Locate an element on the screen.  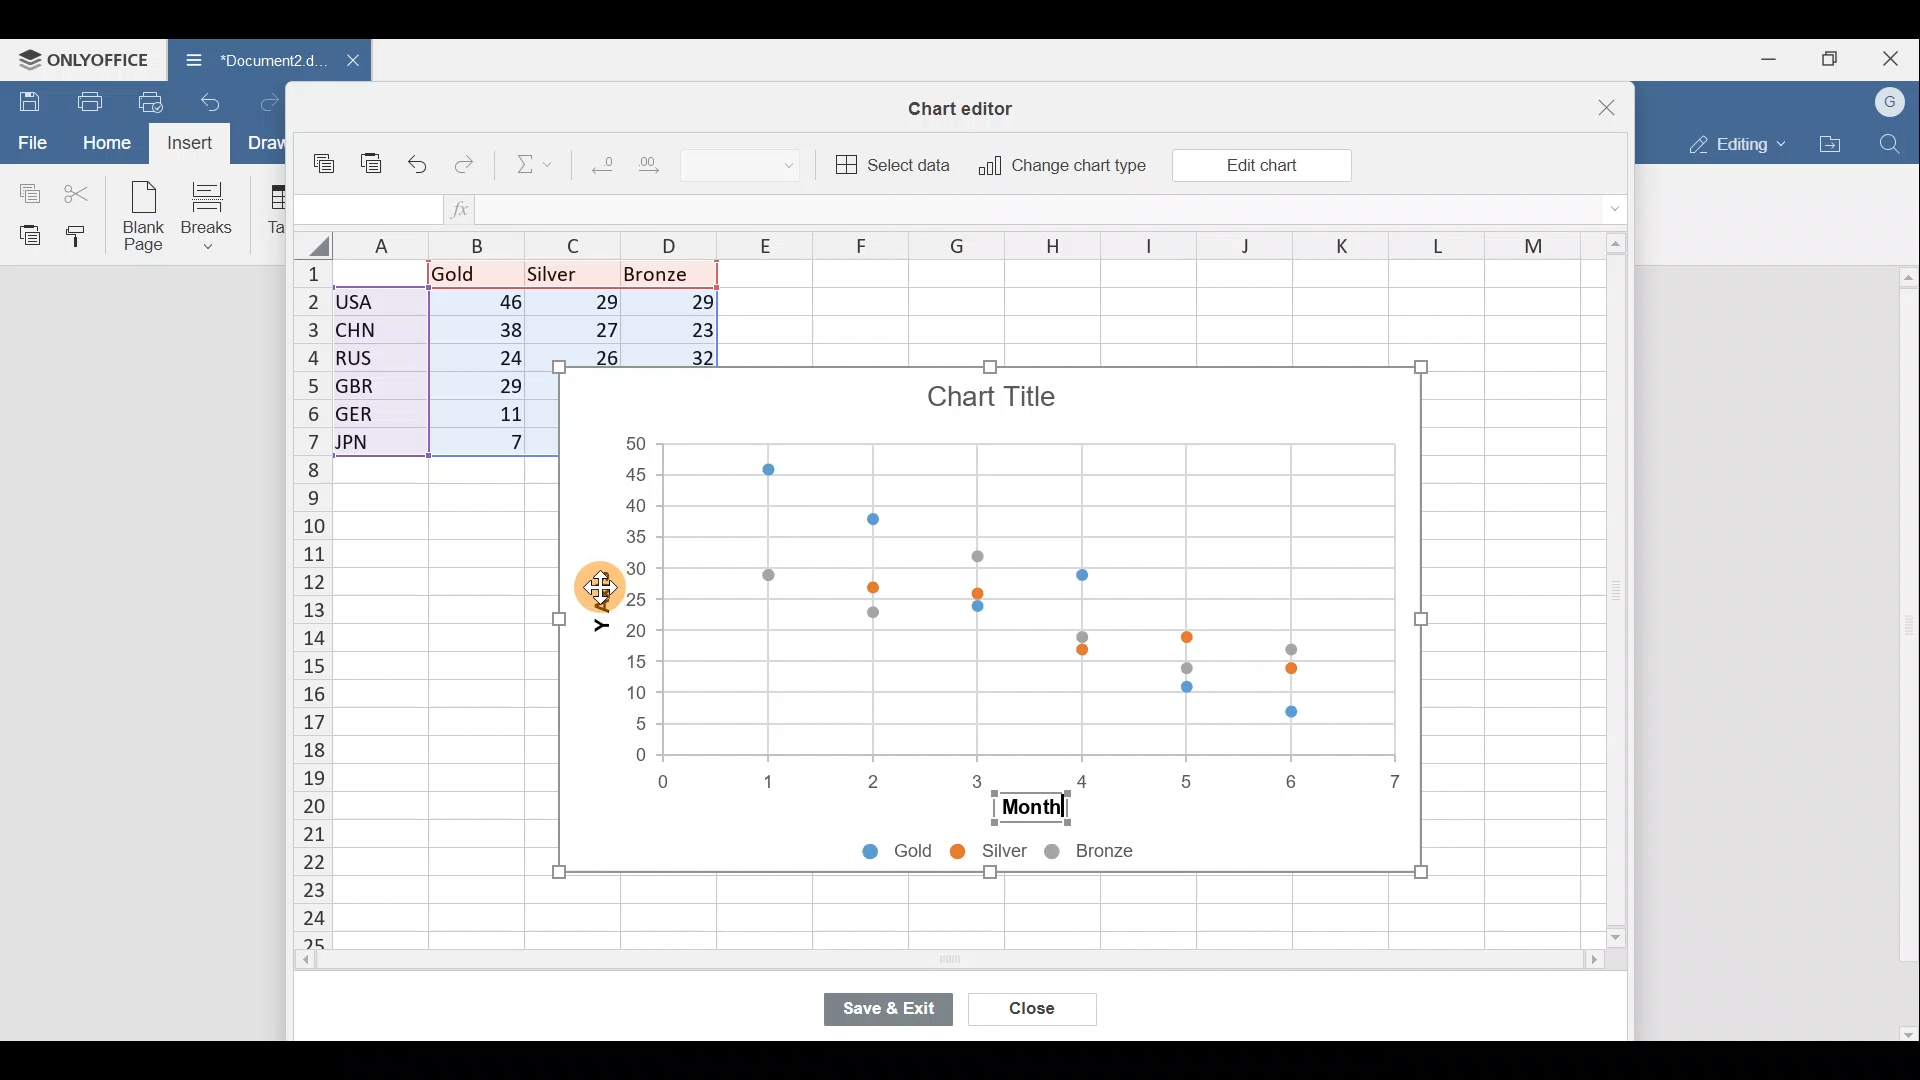
Number format is located at coordinates (756, 167).